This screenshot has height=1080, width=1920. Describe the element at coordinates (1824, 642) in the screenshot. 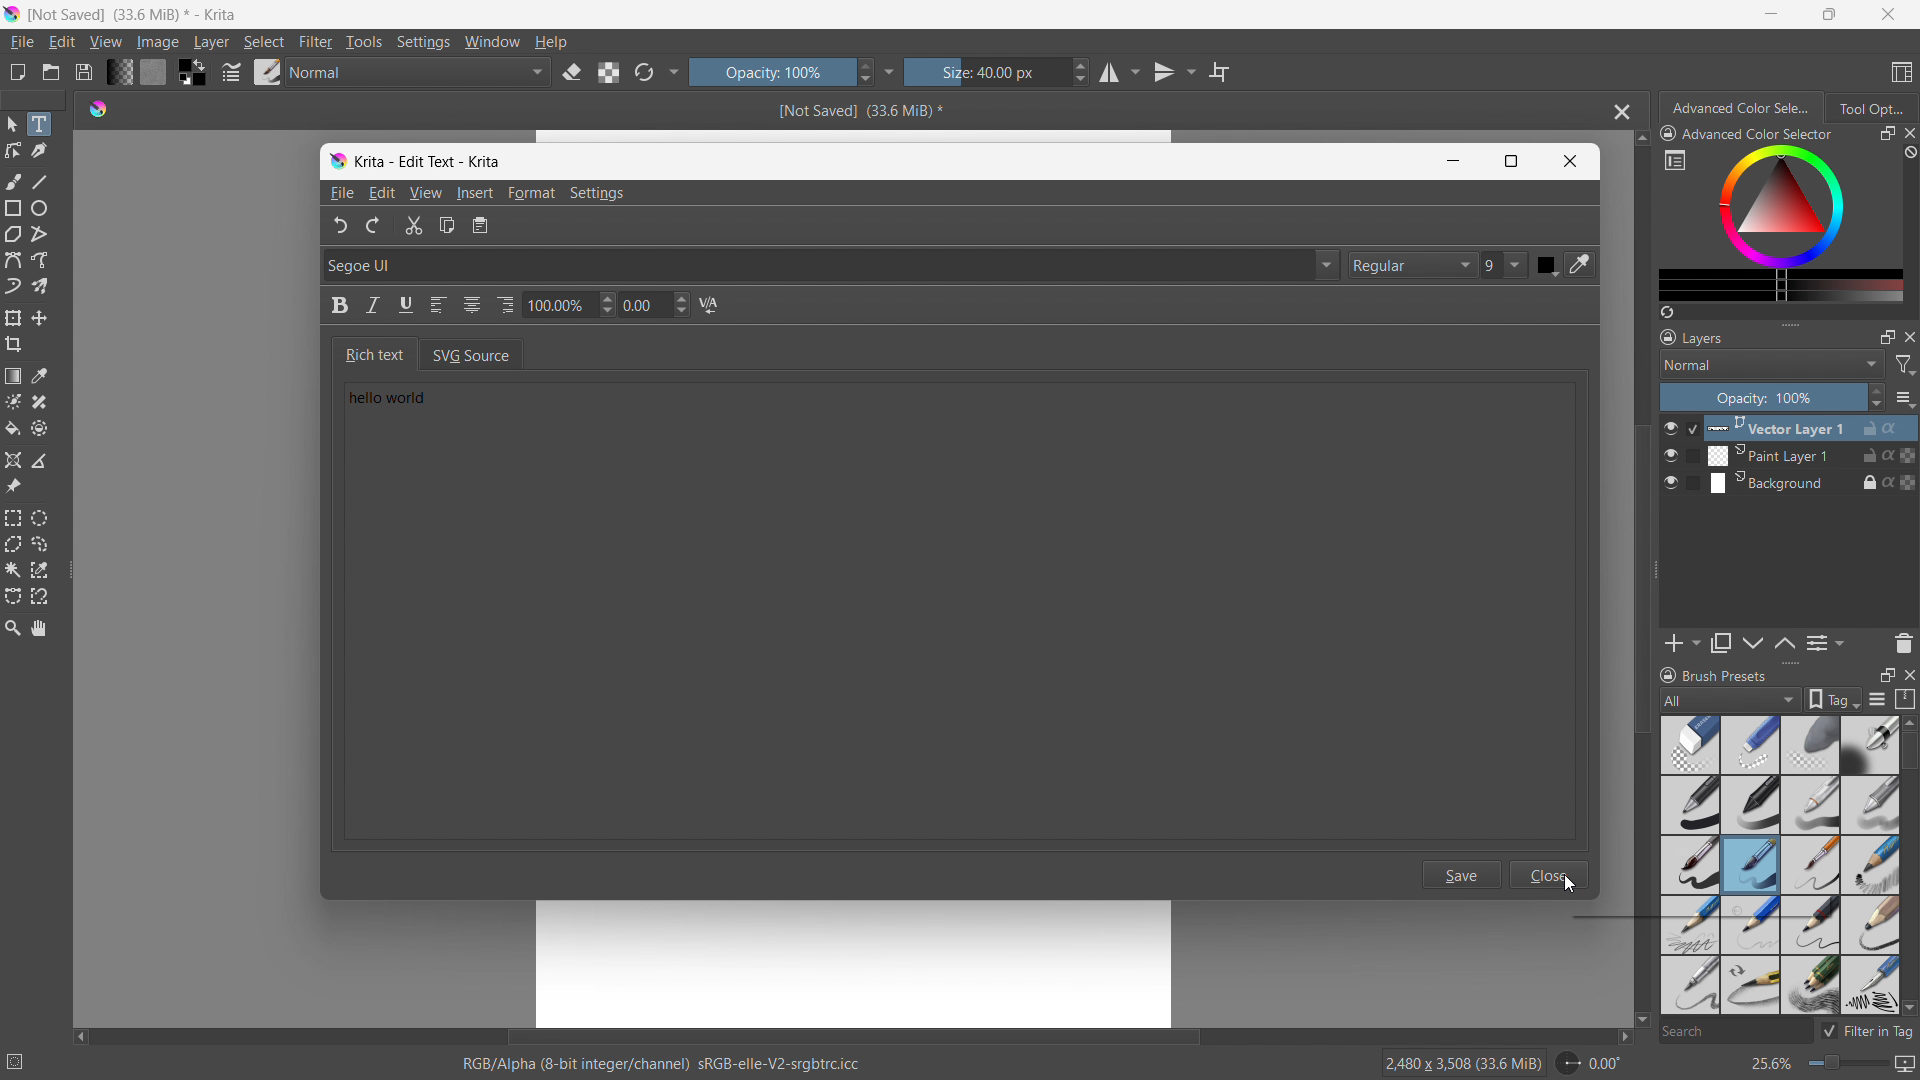

I see `view/change layer properties` at that location.